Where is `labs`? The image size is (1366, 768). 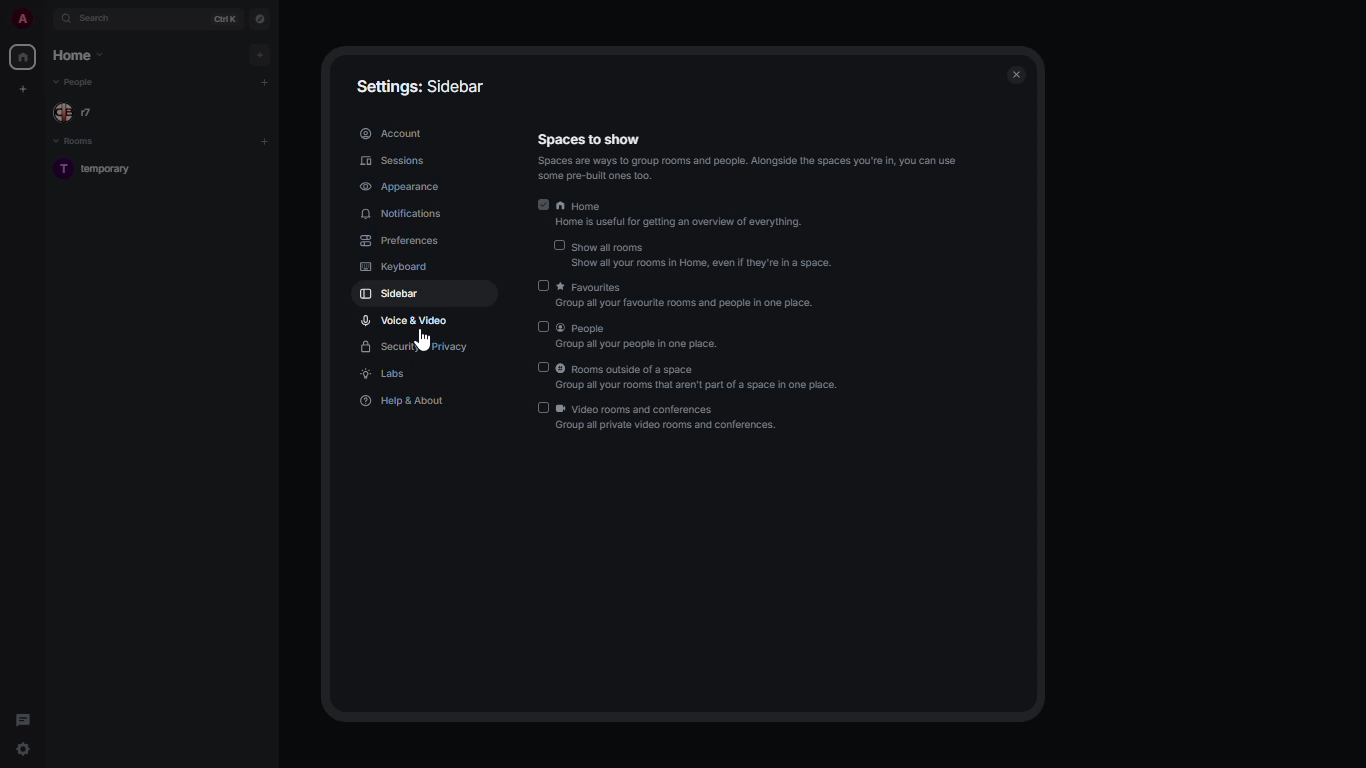 labs is located at coordinates (383, 374).